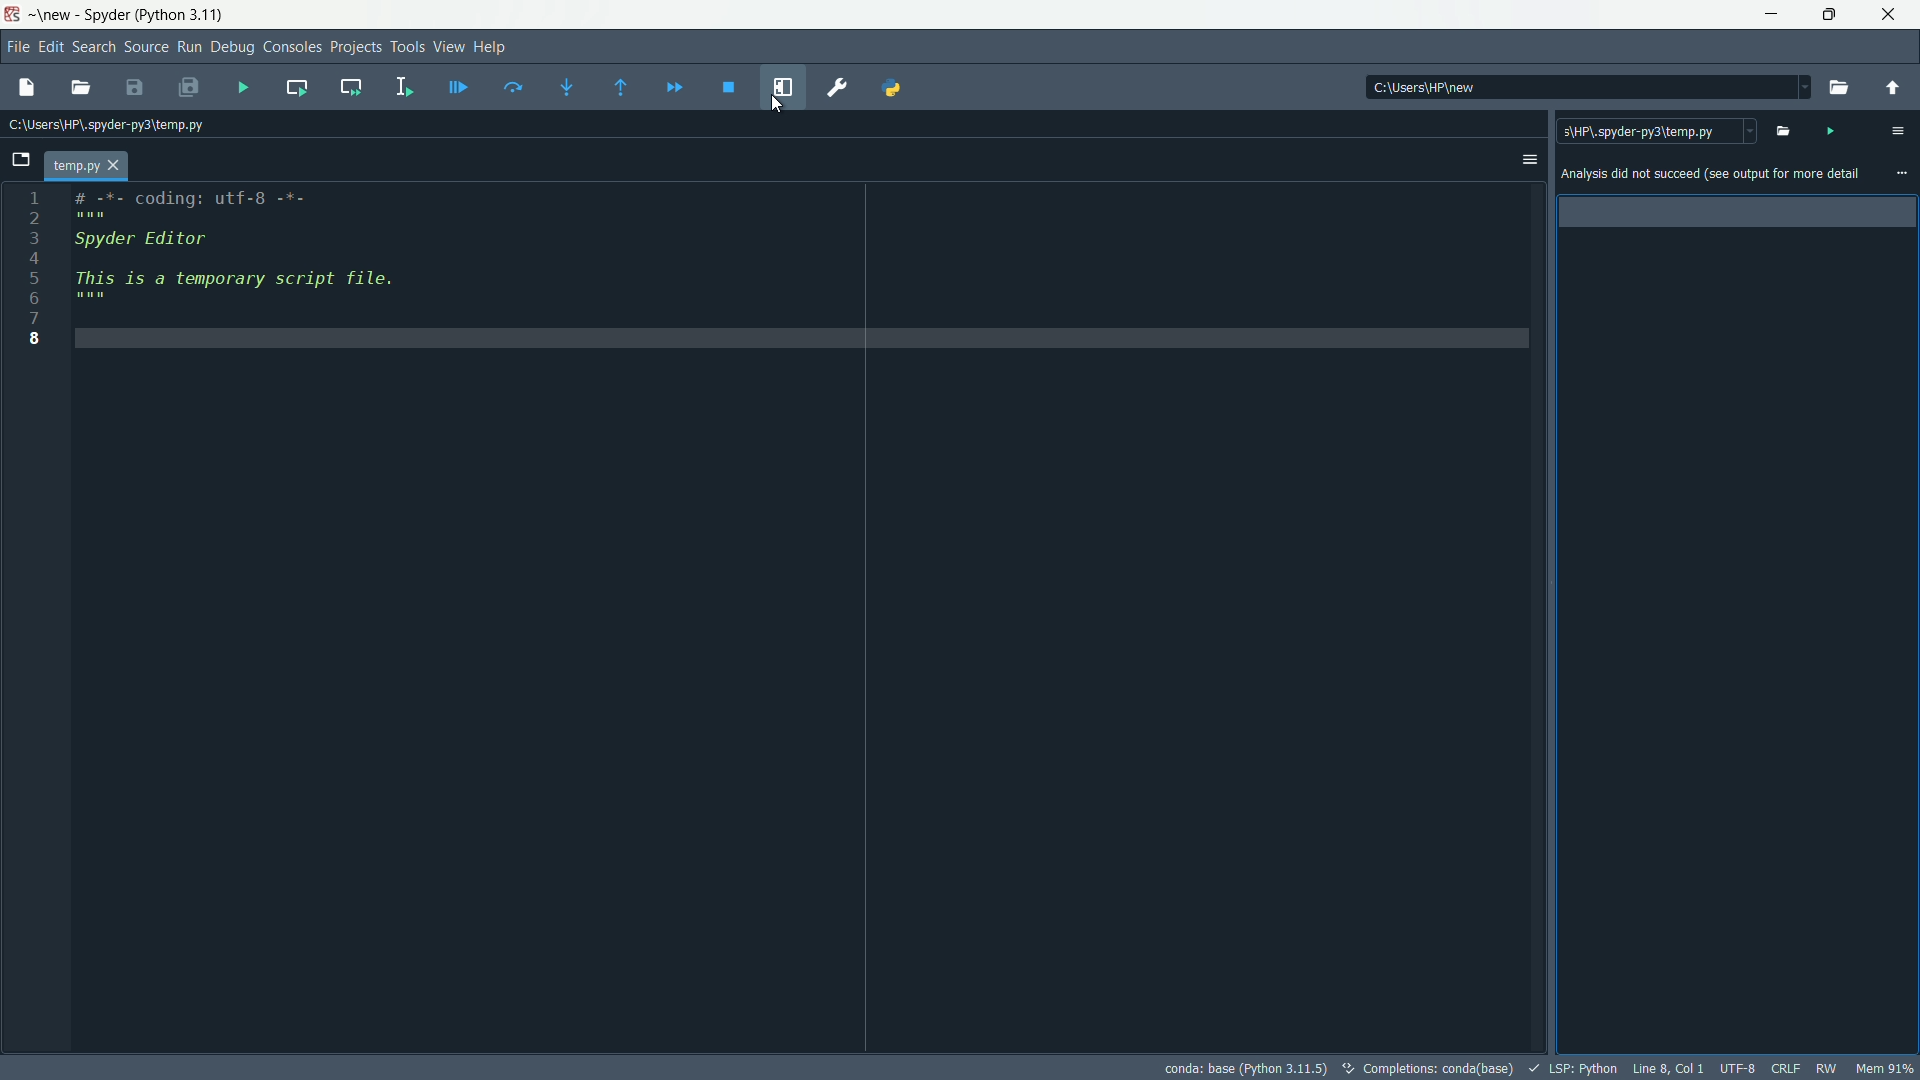 The height and width of the screenshot is (1080, 1920). What do you see at coordinates (49, 47) in the screenshot?
I see `edit menu` at bounding box center [49, 47].